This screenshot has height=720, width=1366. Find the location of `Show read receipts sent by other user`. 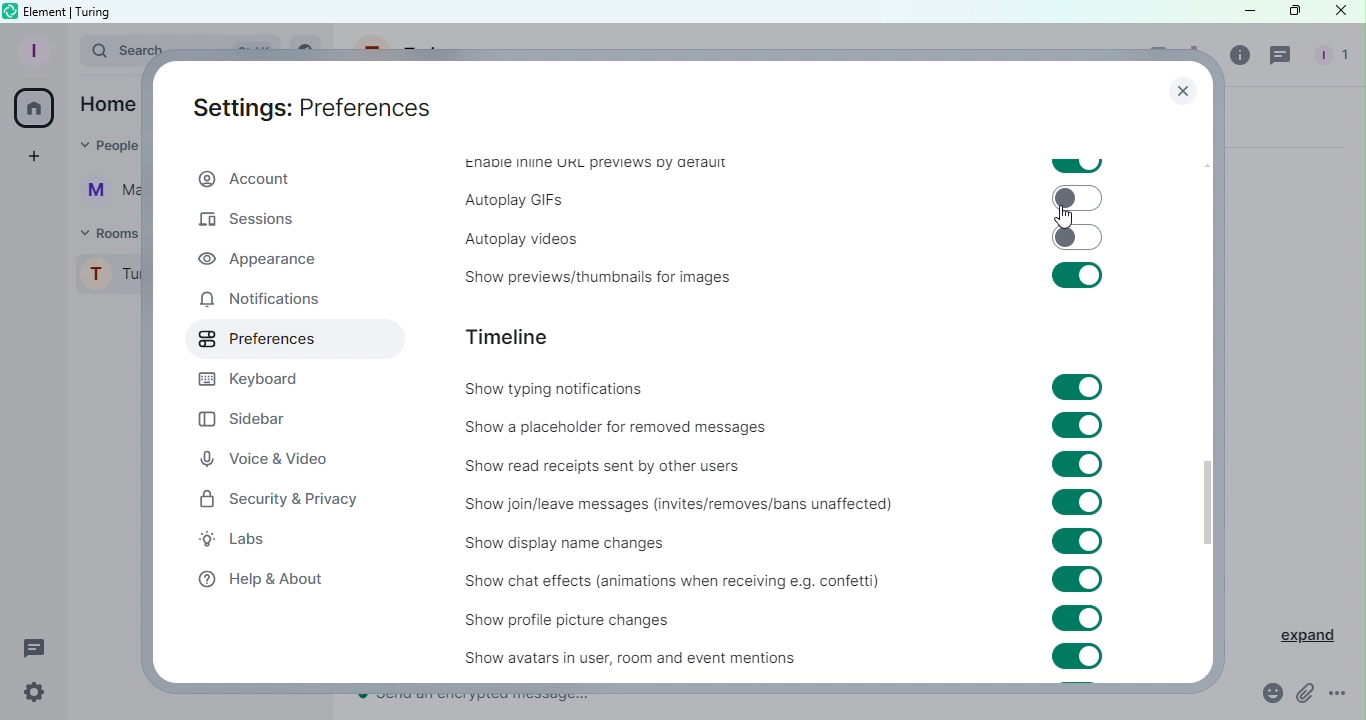

Show read receipts sent by other user is located at coordinates (603, 464).